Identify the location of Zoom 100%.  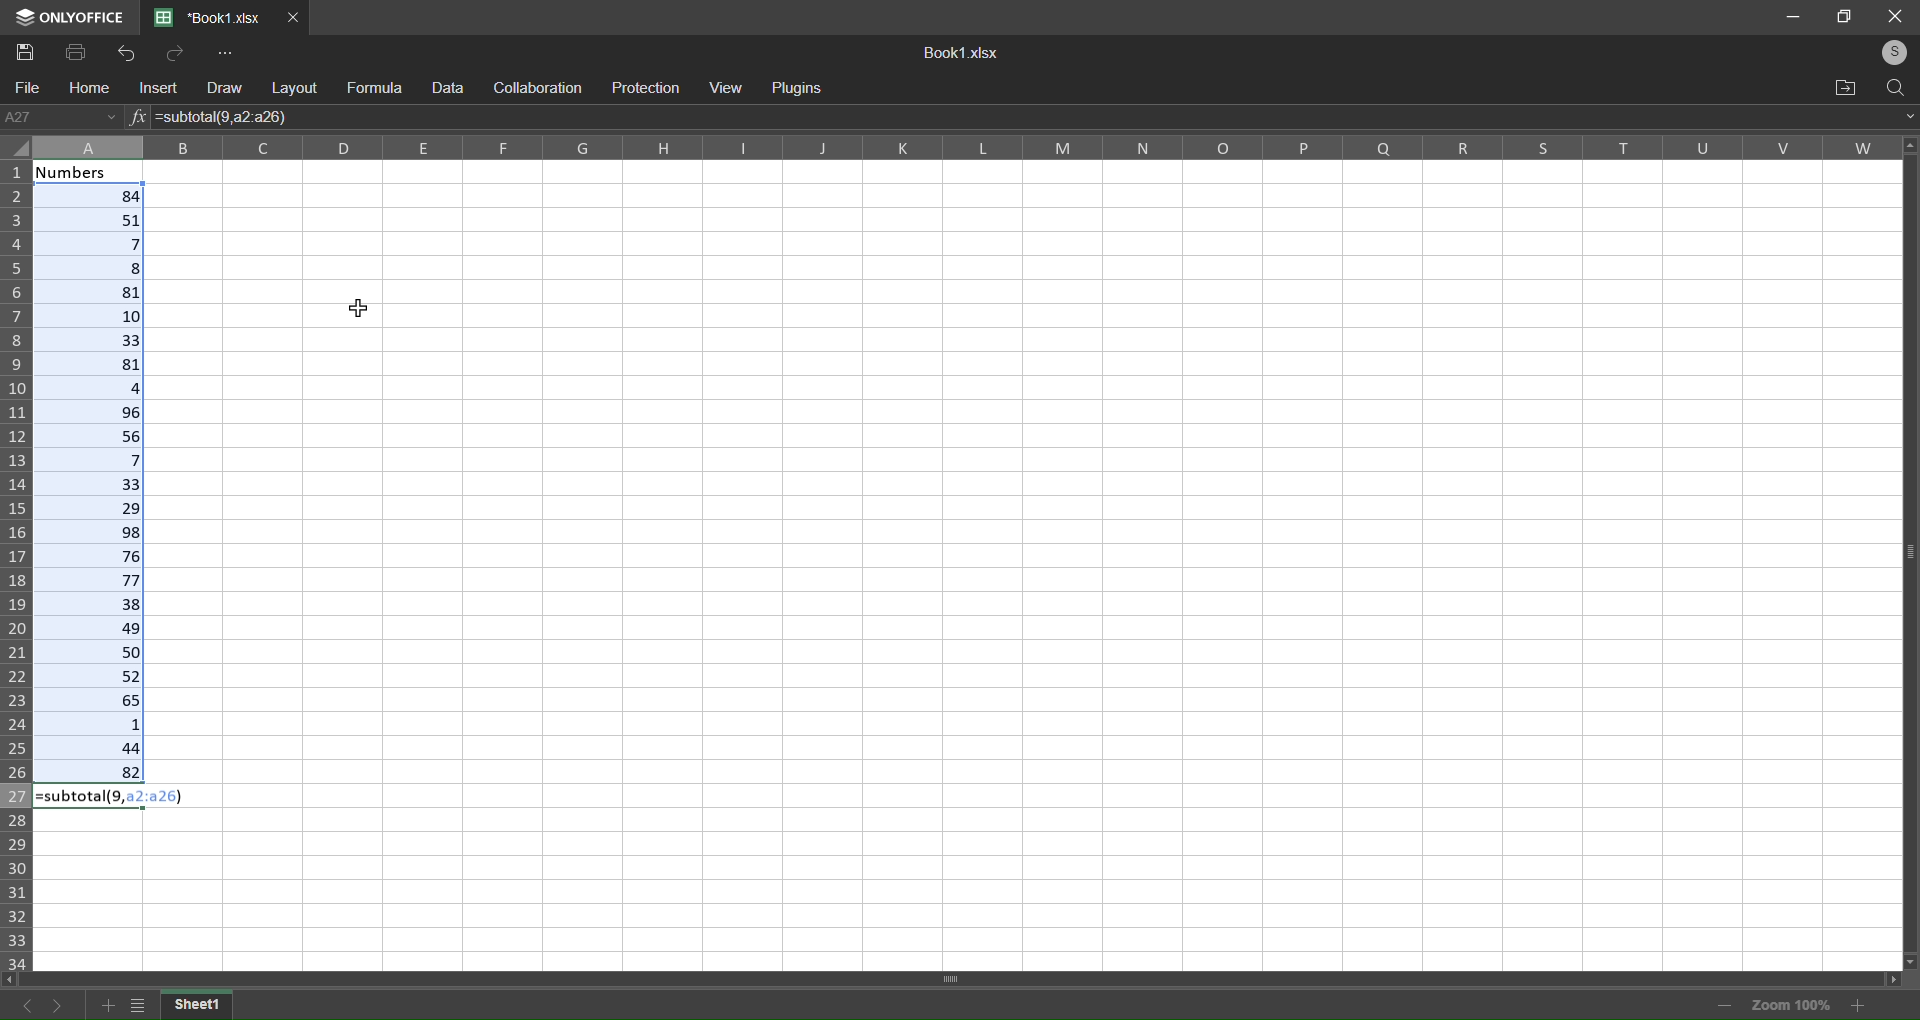
(1790, 1003).